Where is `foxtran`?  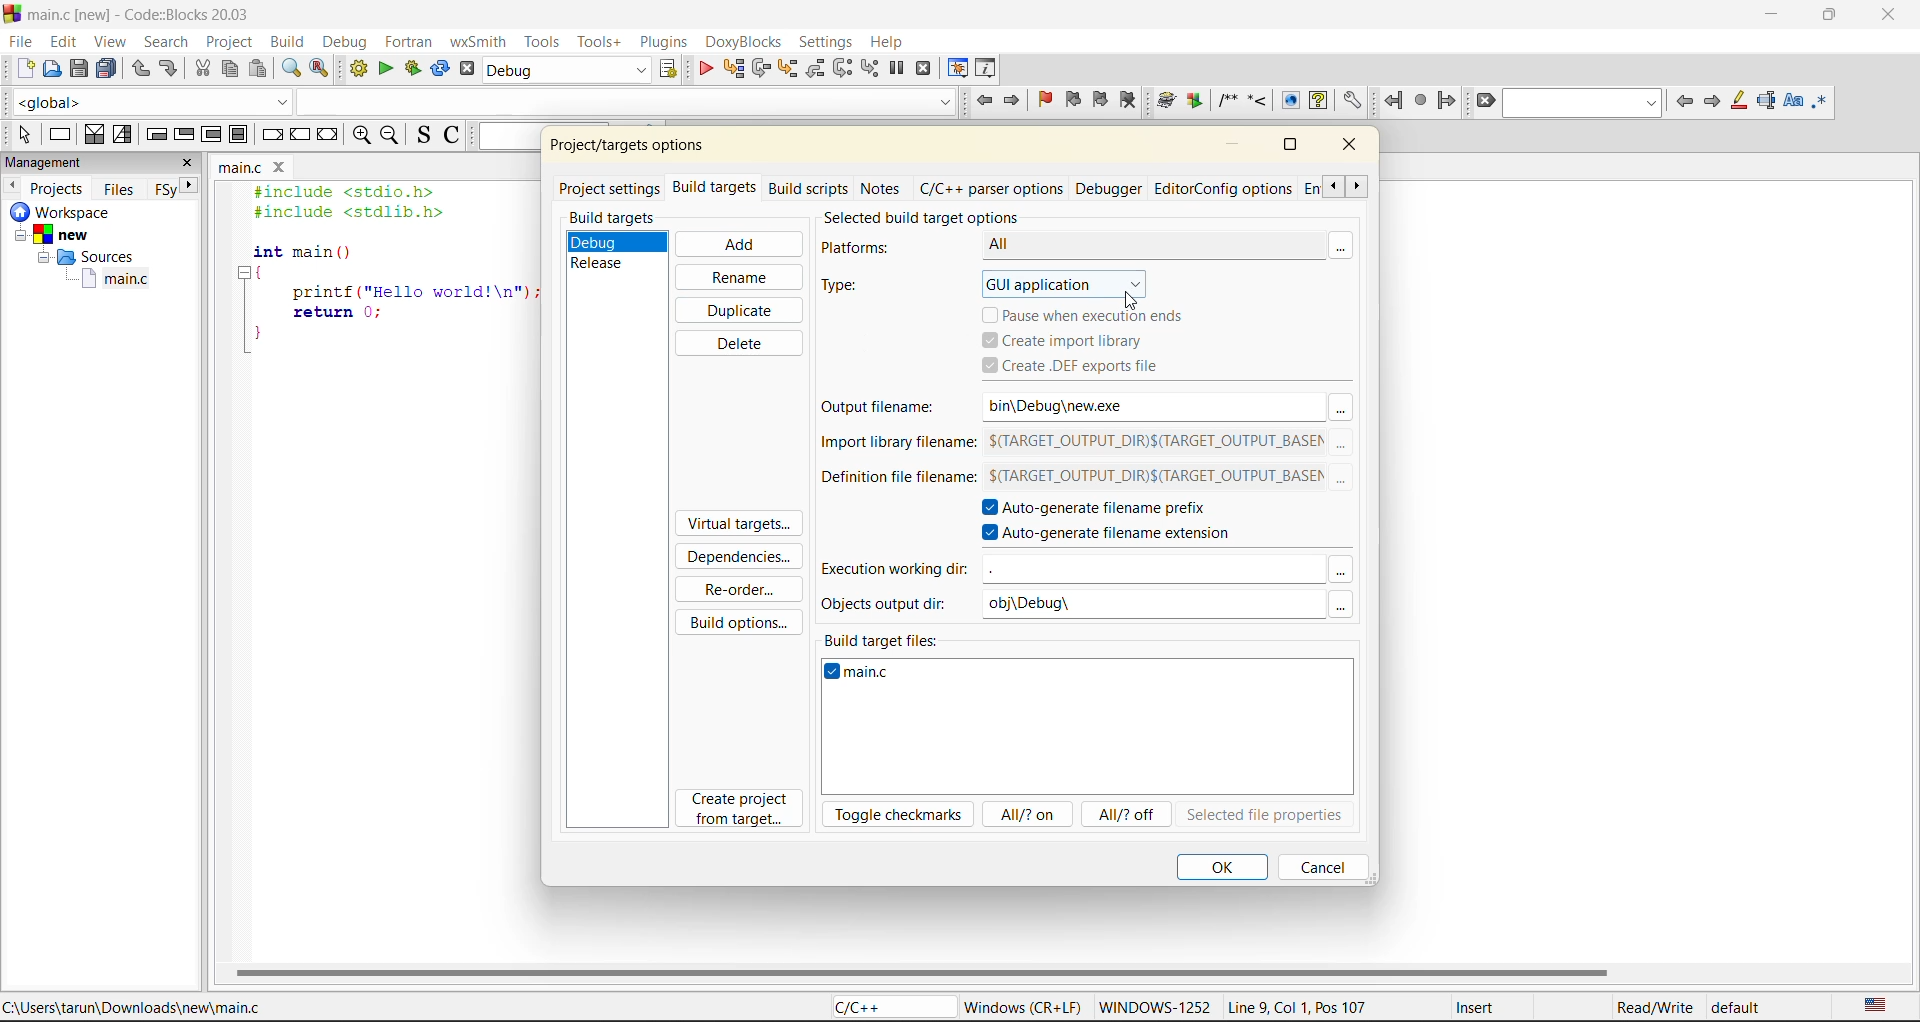 foxtran is located at coordinates (411, 43).